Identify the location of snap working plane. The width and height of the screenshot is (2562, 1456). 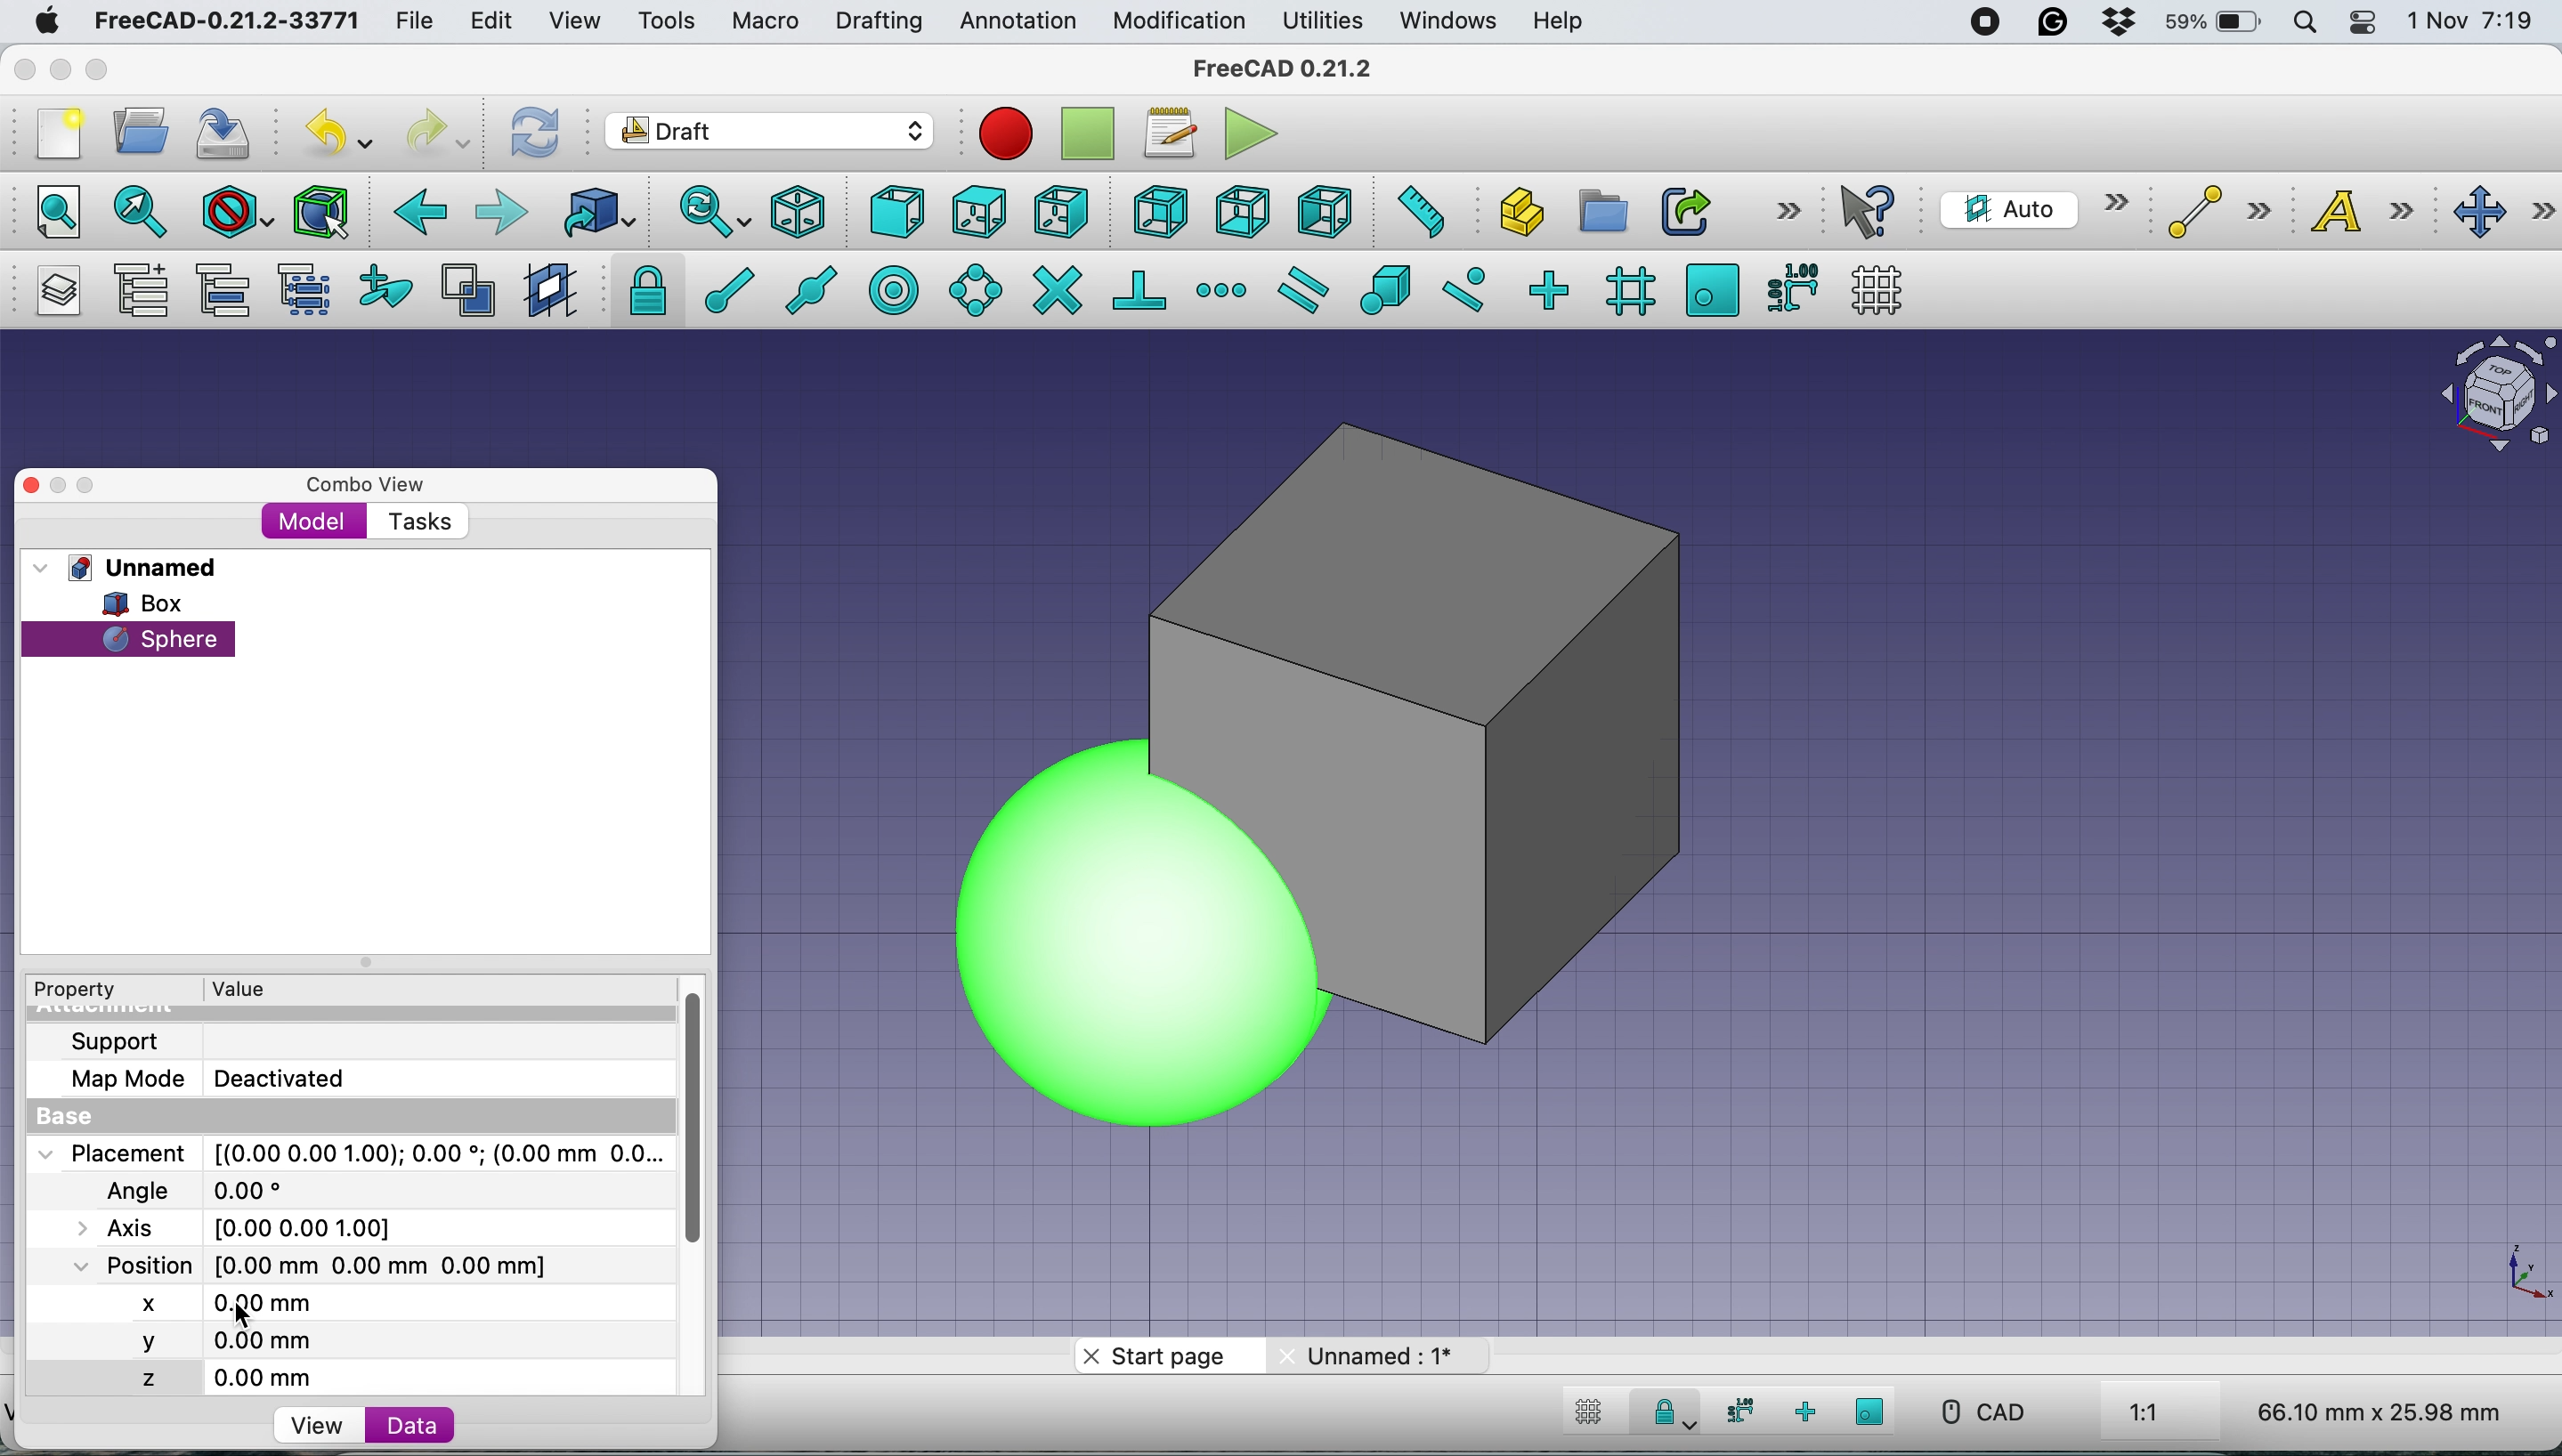
(1712, 288).